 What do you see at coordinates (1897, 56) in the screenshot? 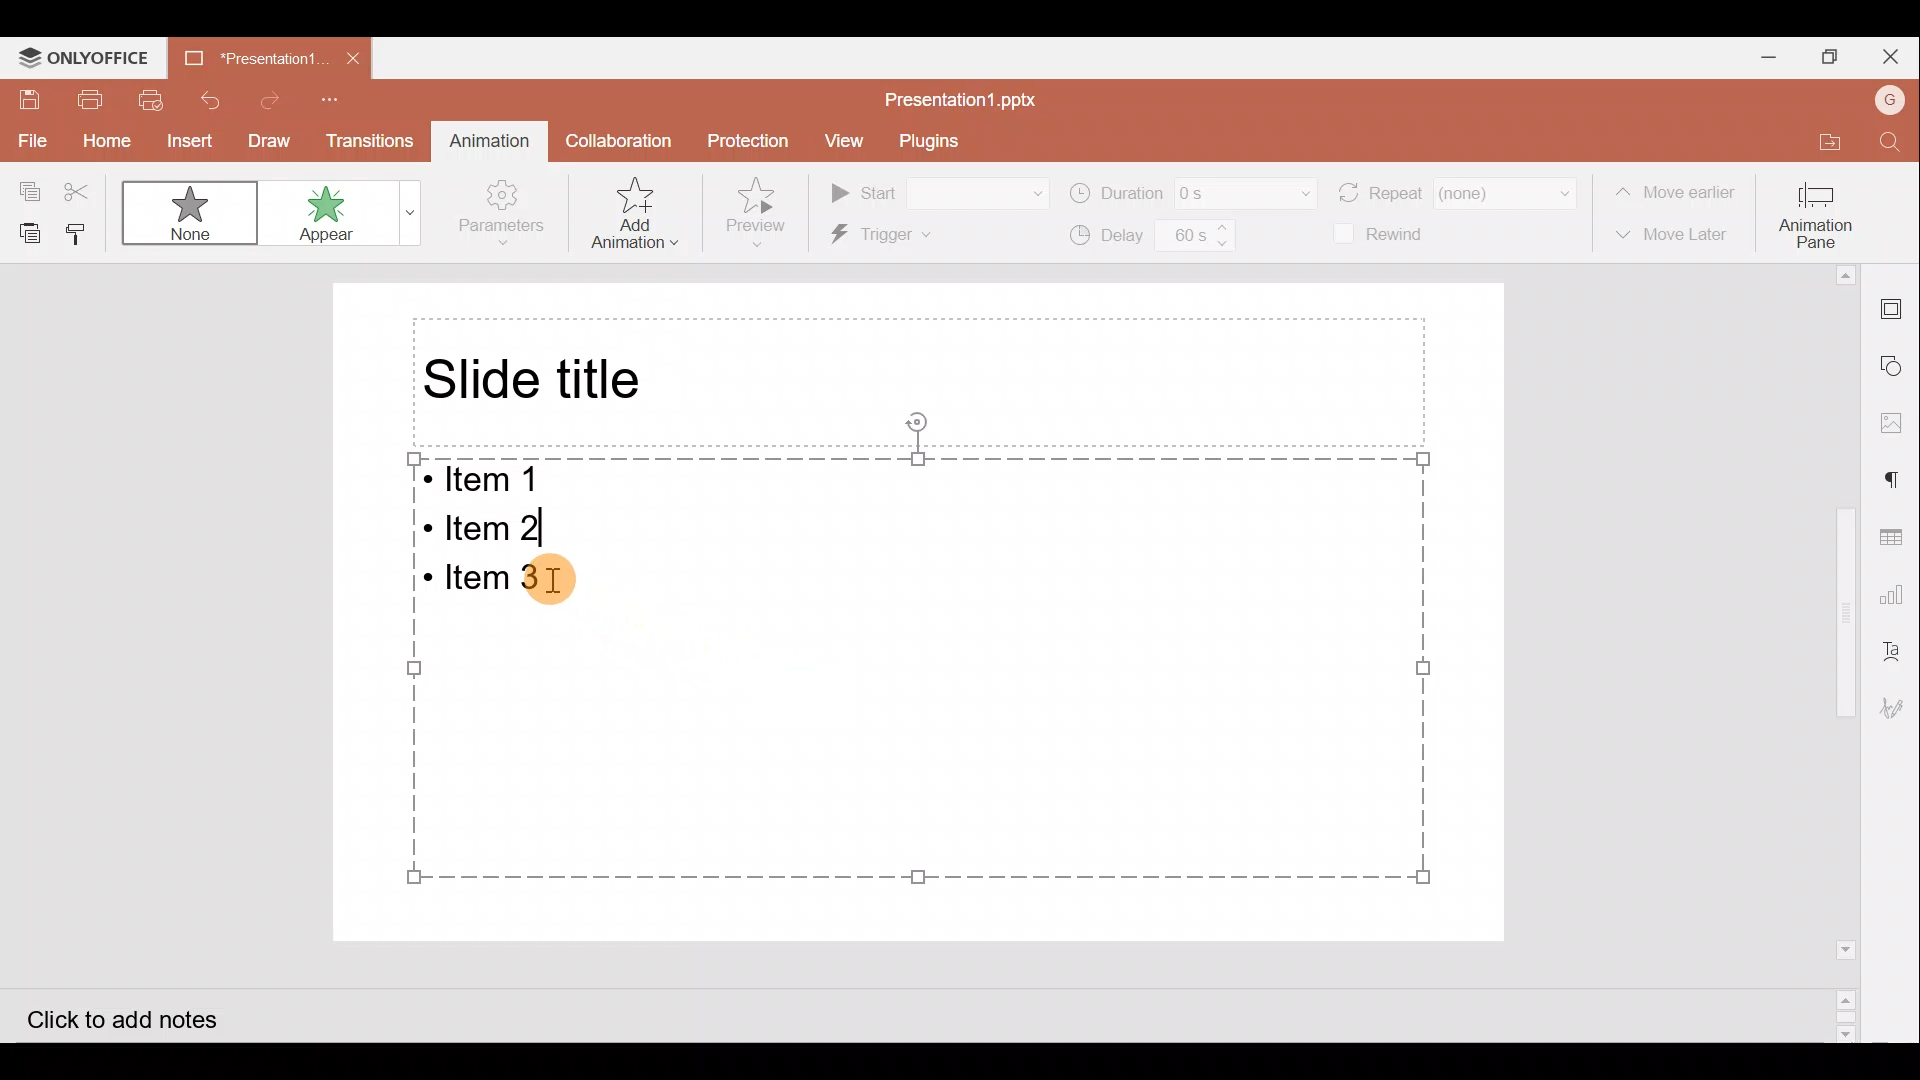
I see `Close` at bounding box center [1897, 56].